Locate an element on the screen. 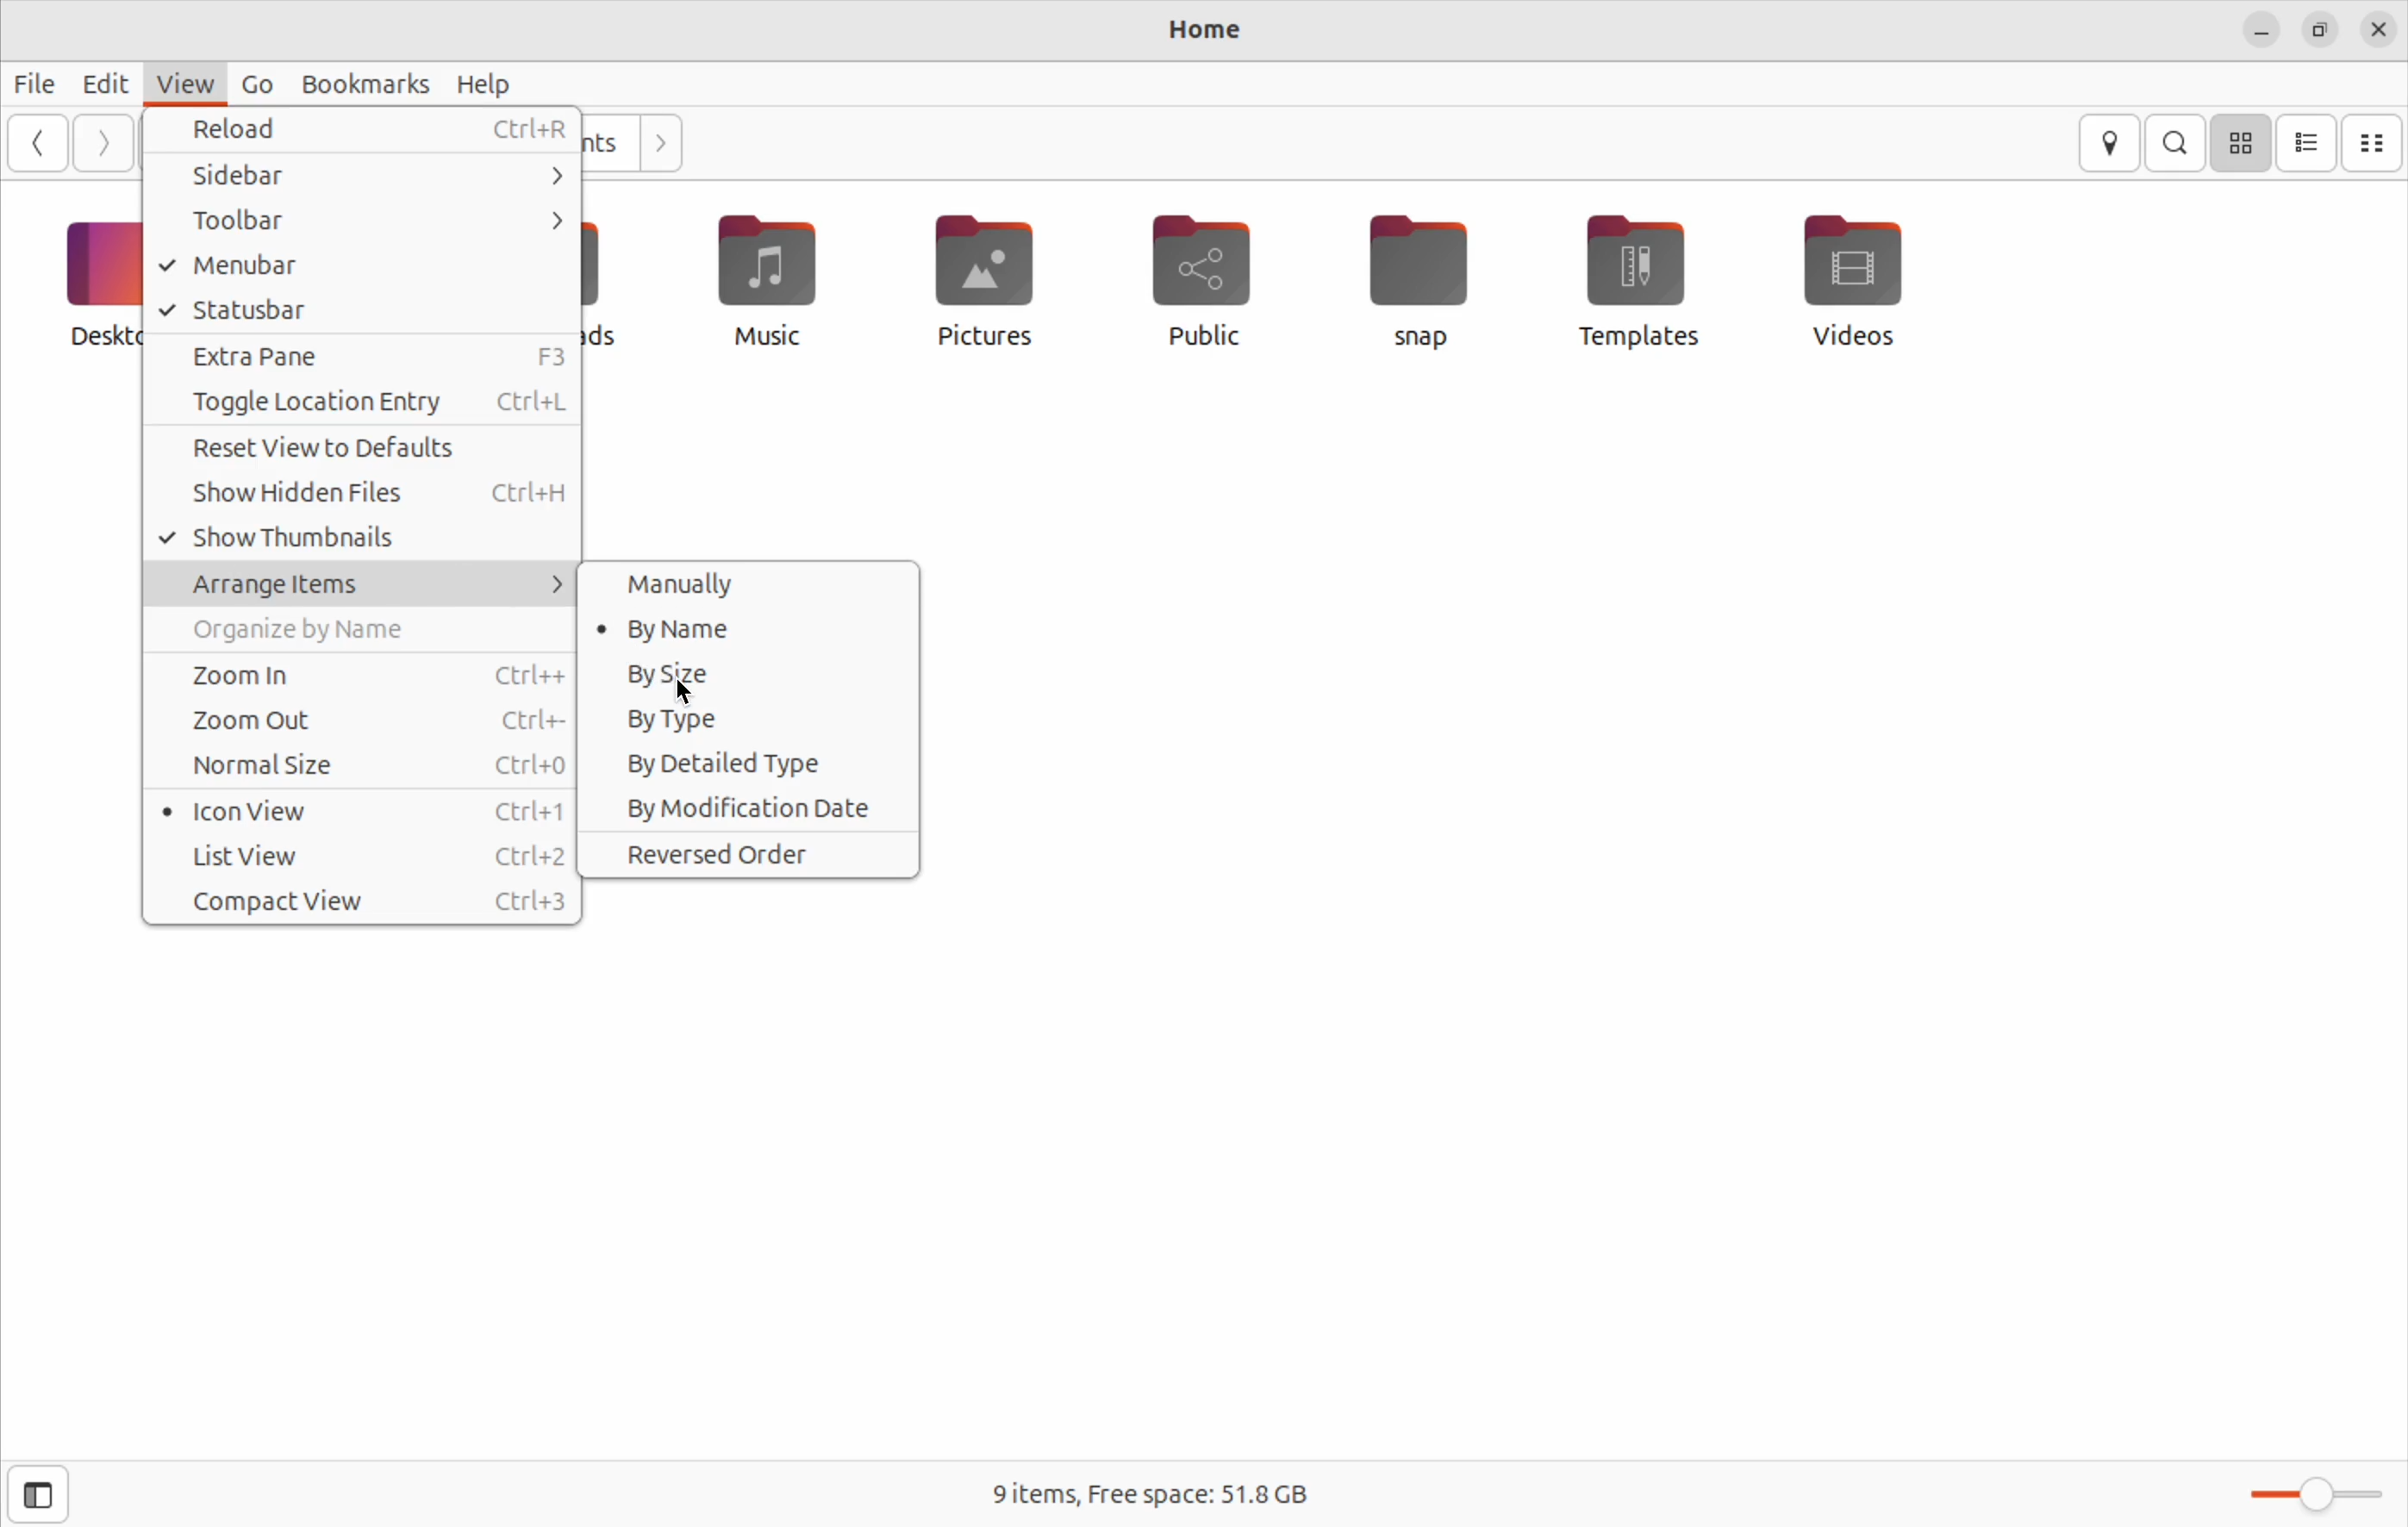 Image resolution: width=2408 pixels, height=1527 pixels. view is located at coordinates (180, 83).